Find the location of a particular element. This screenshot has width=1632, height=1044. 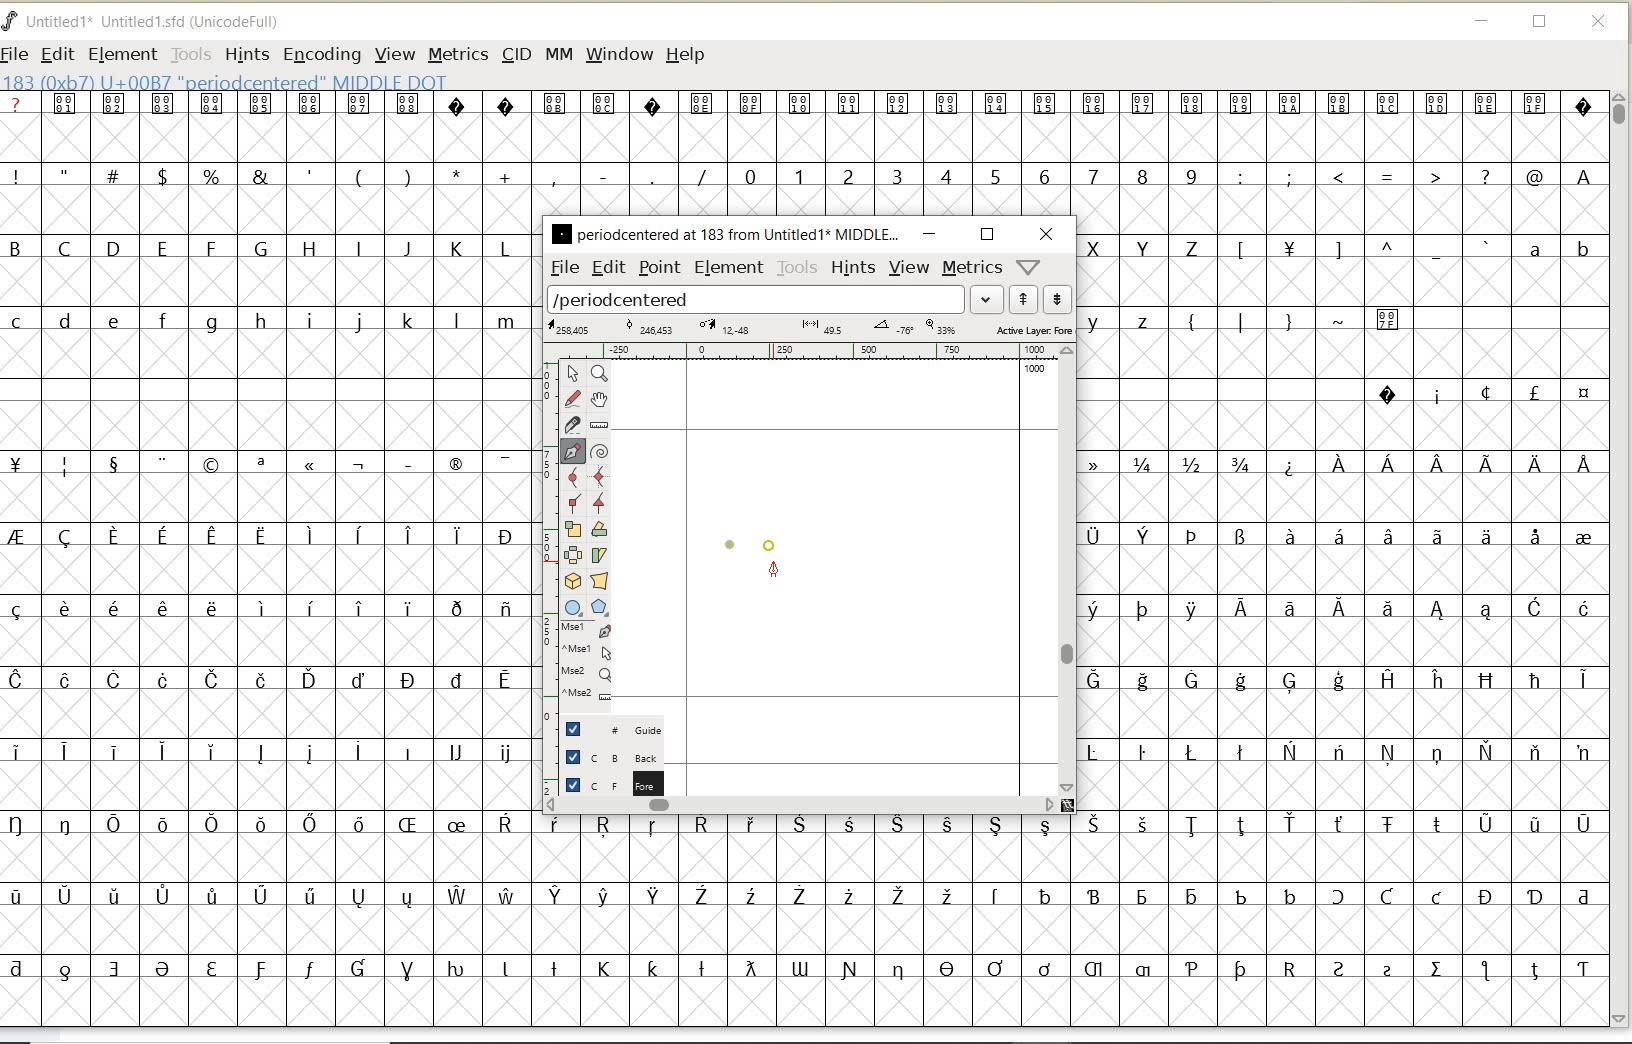

Add a corner point is located at coordinates (572, 502).